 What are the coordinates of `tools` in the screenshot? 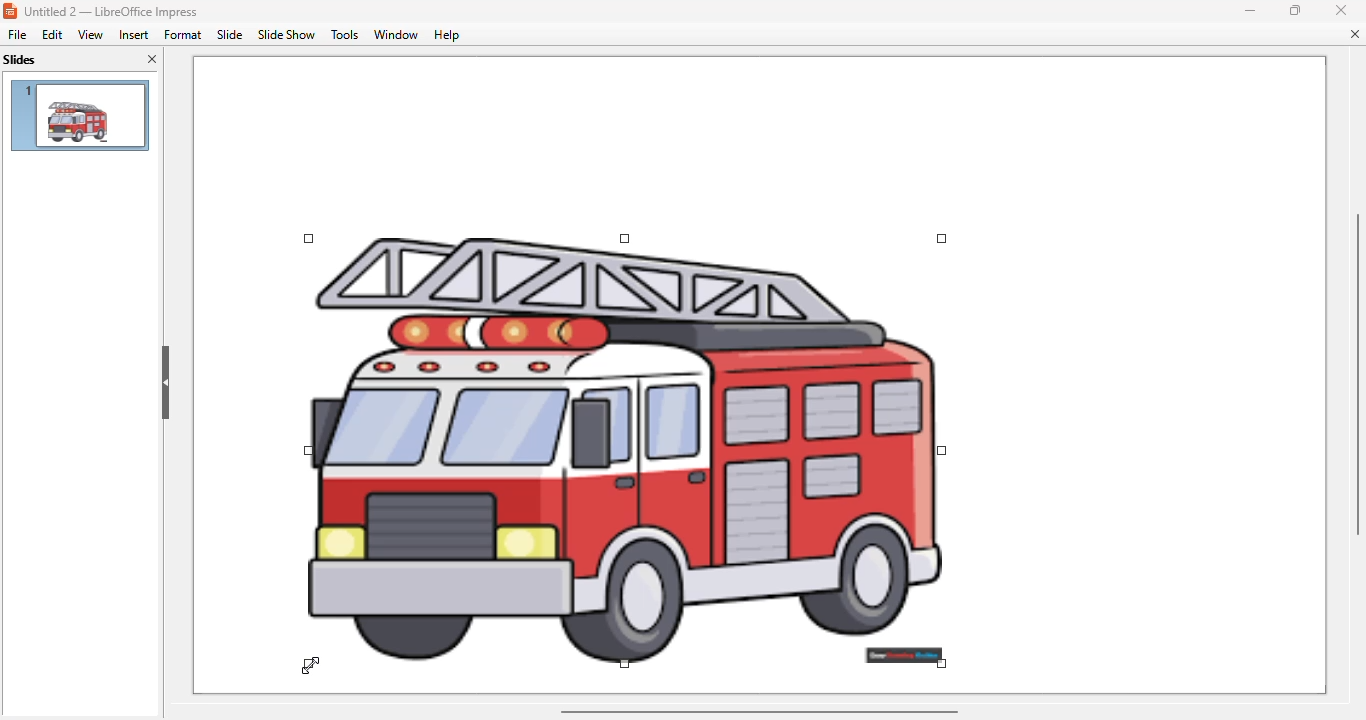 It's located at (344, 35).